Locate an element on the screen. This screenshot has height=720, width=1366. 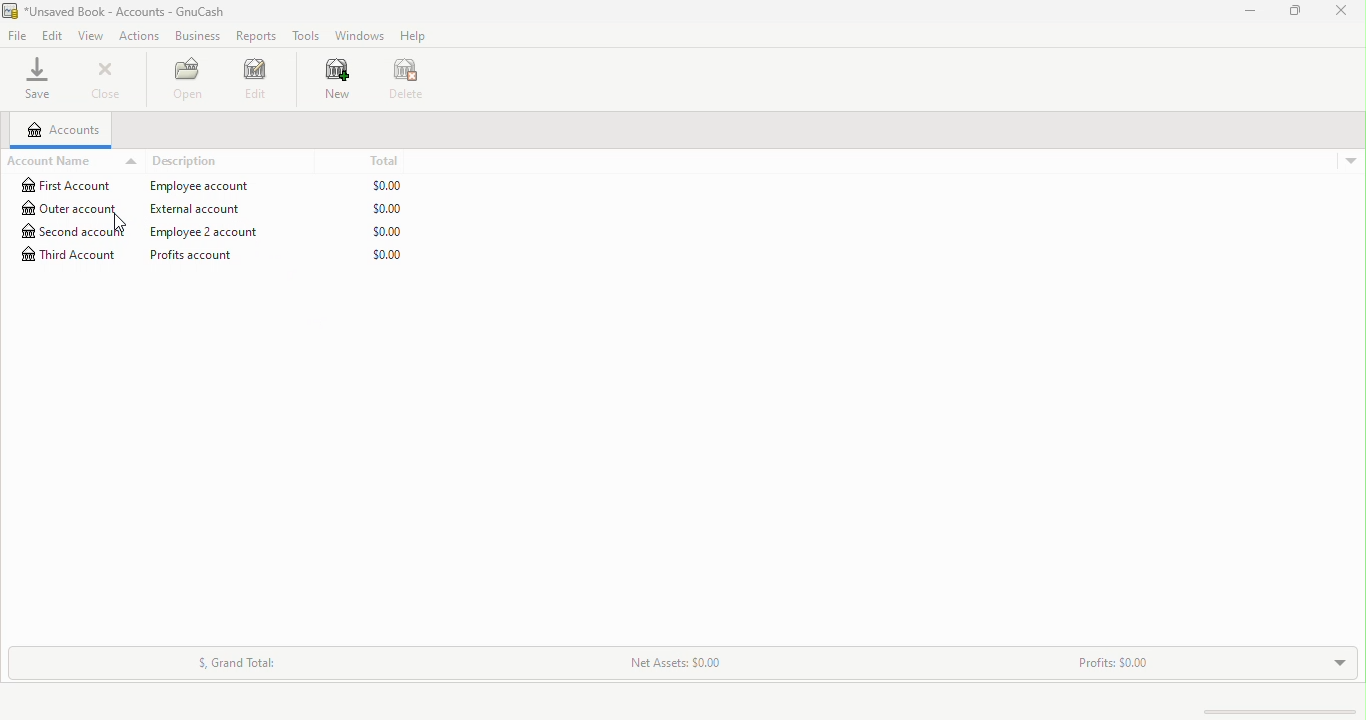
Save is located at coordinates (40, 78).